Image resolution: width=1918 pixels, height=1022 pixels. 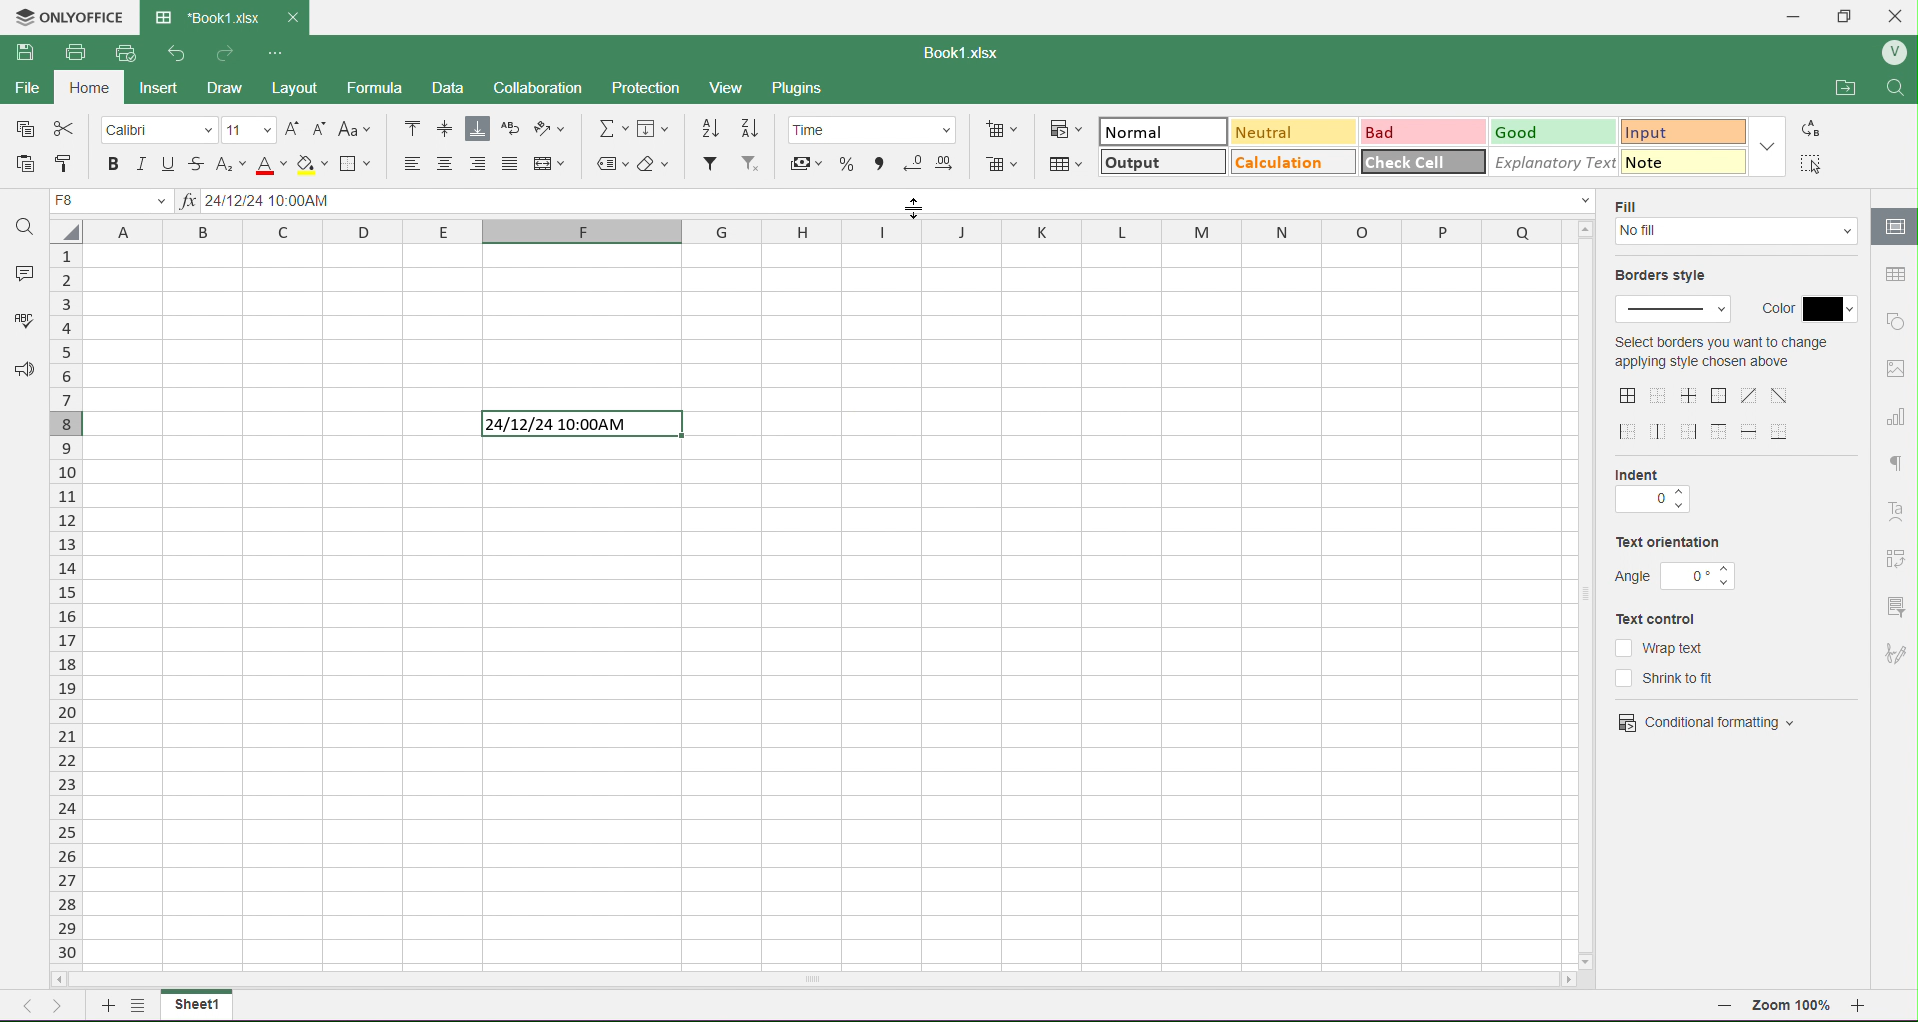 What do you see at coordinates (660, 85) in the screenshot?
I see `Protection` at bounding box center [660, 85].